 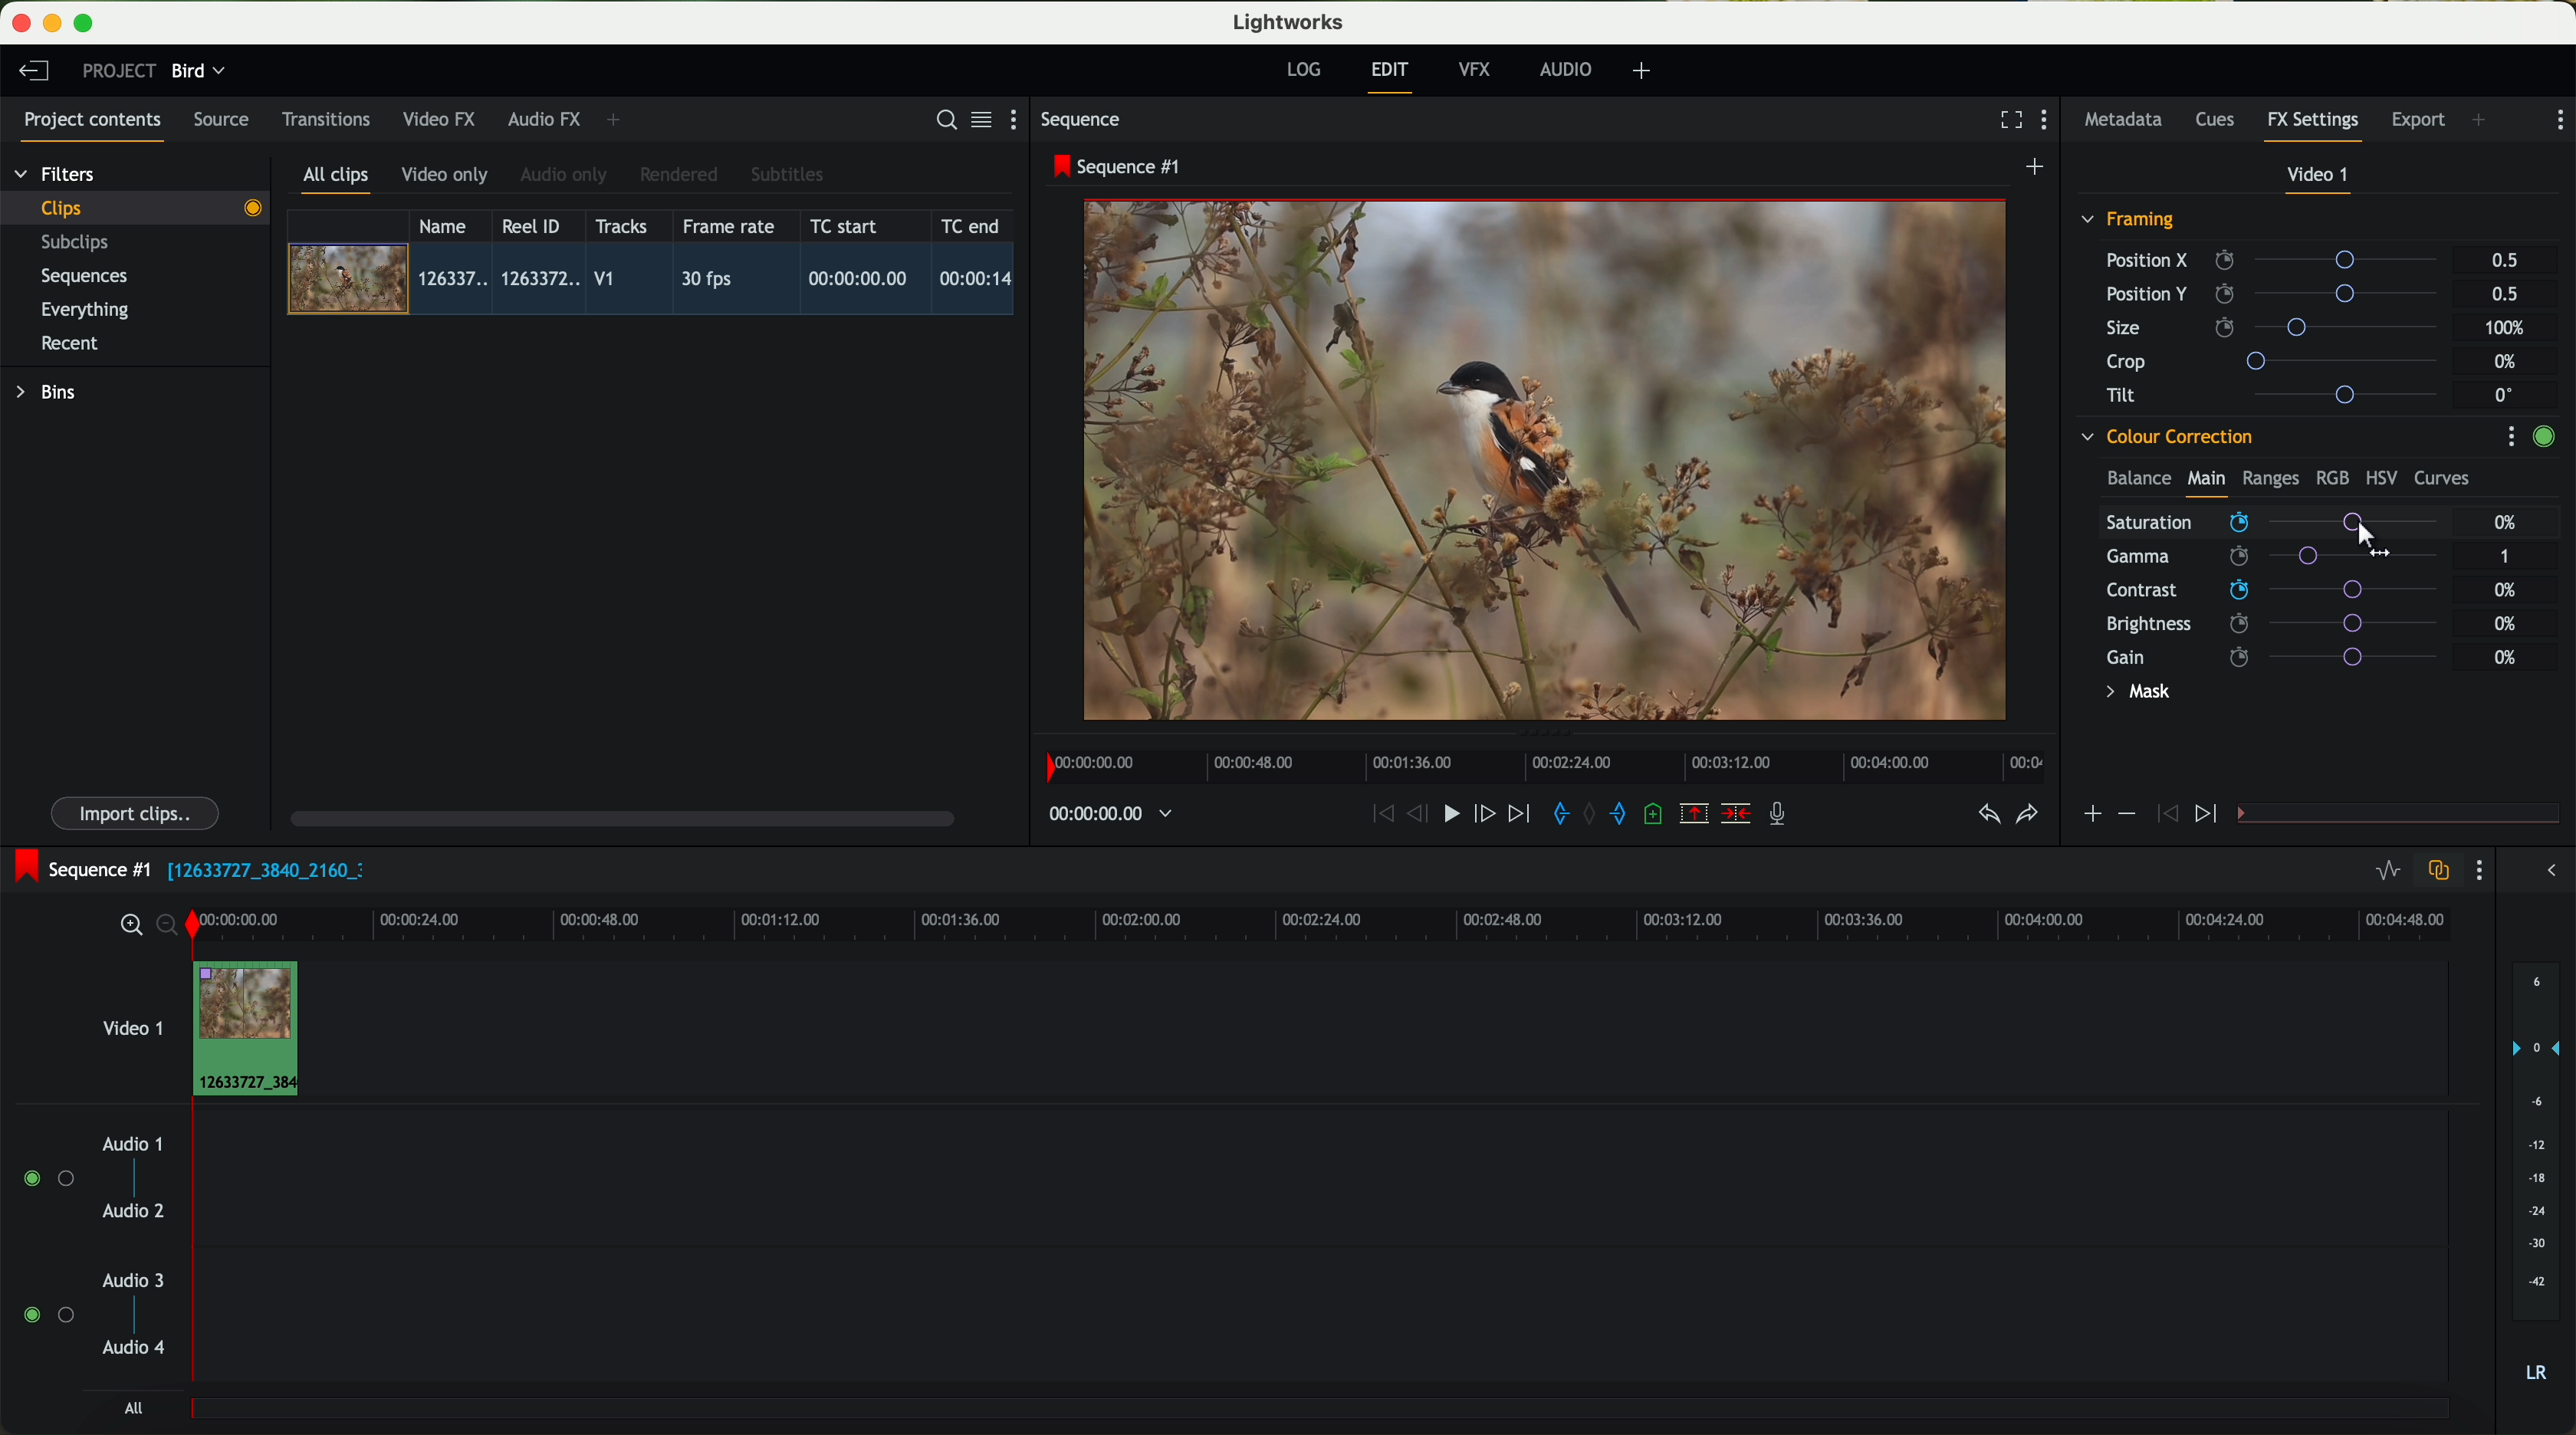 What do you see at coordinates (2331, 476) in the screenshot?
I see `RGB` at bounding box center [2331, 476].